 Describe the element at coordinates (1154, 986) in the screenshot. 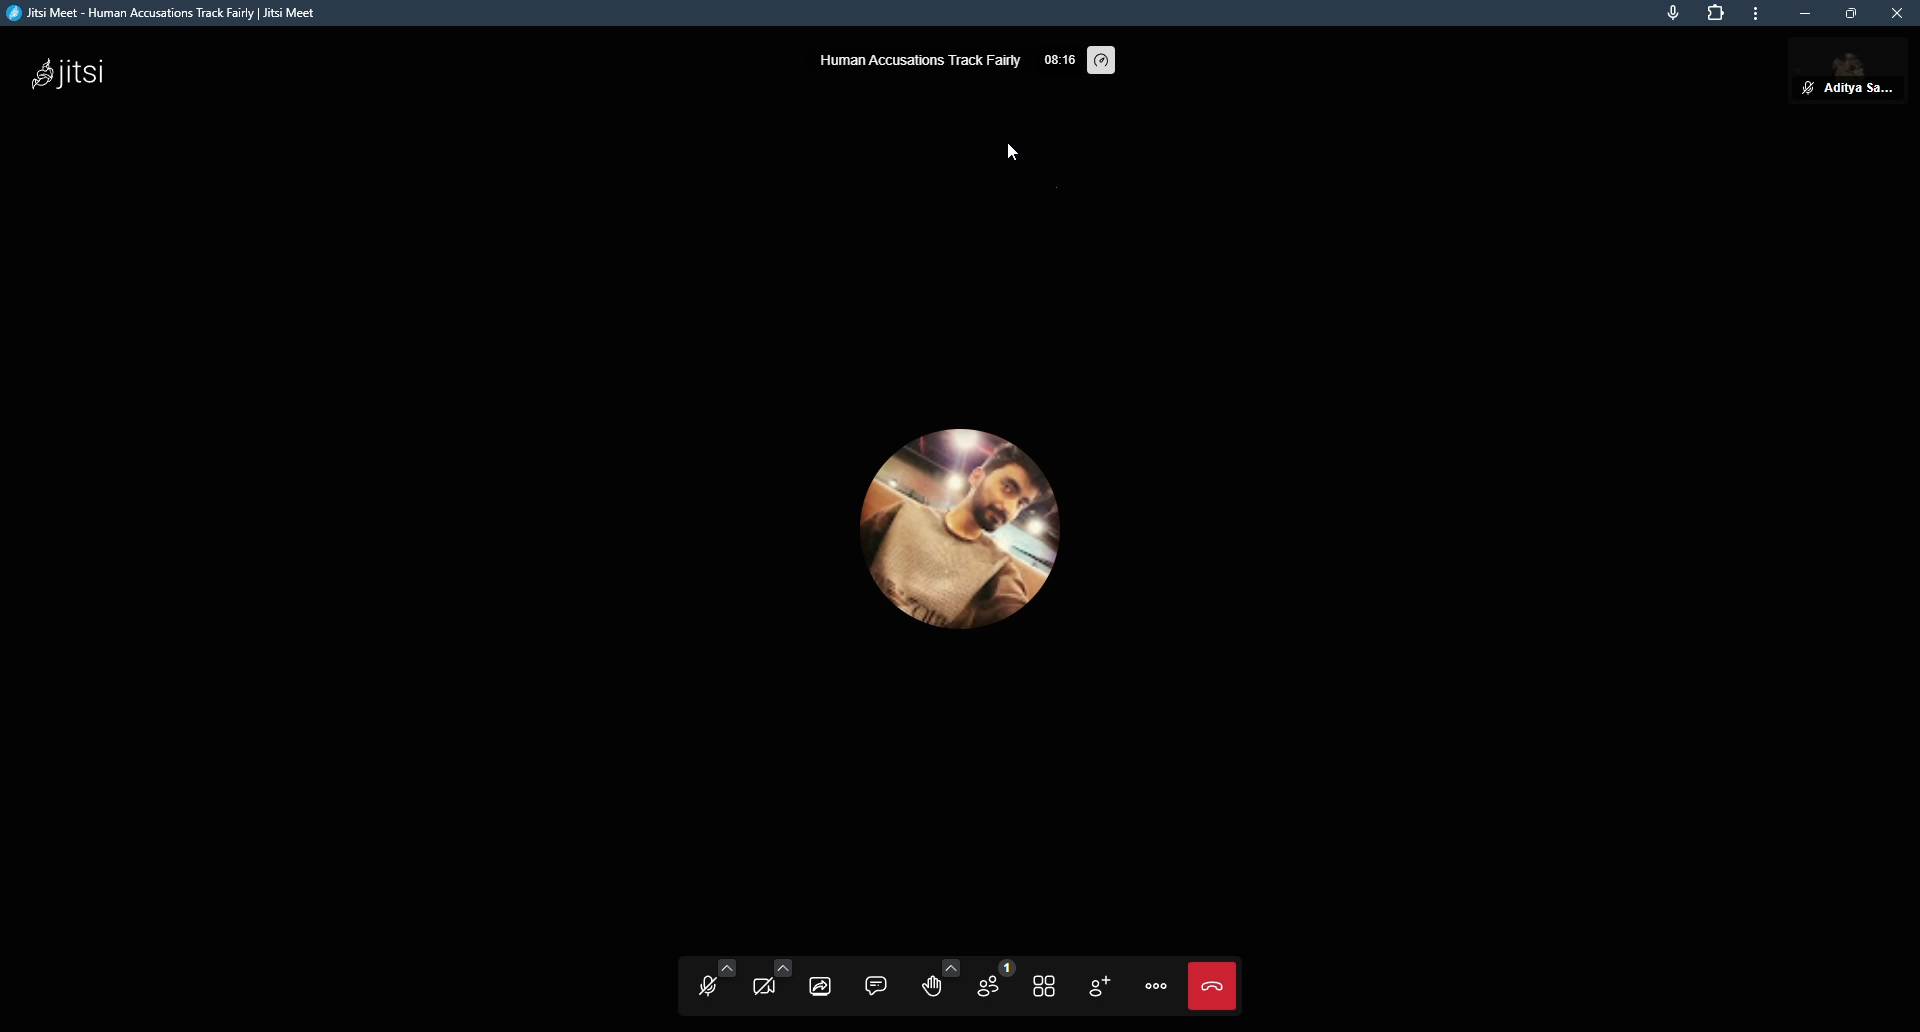

I see `options` at that location.